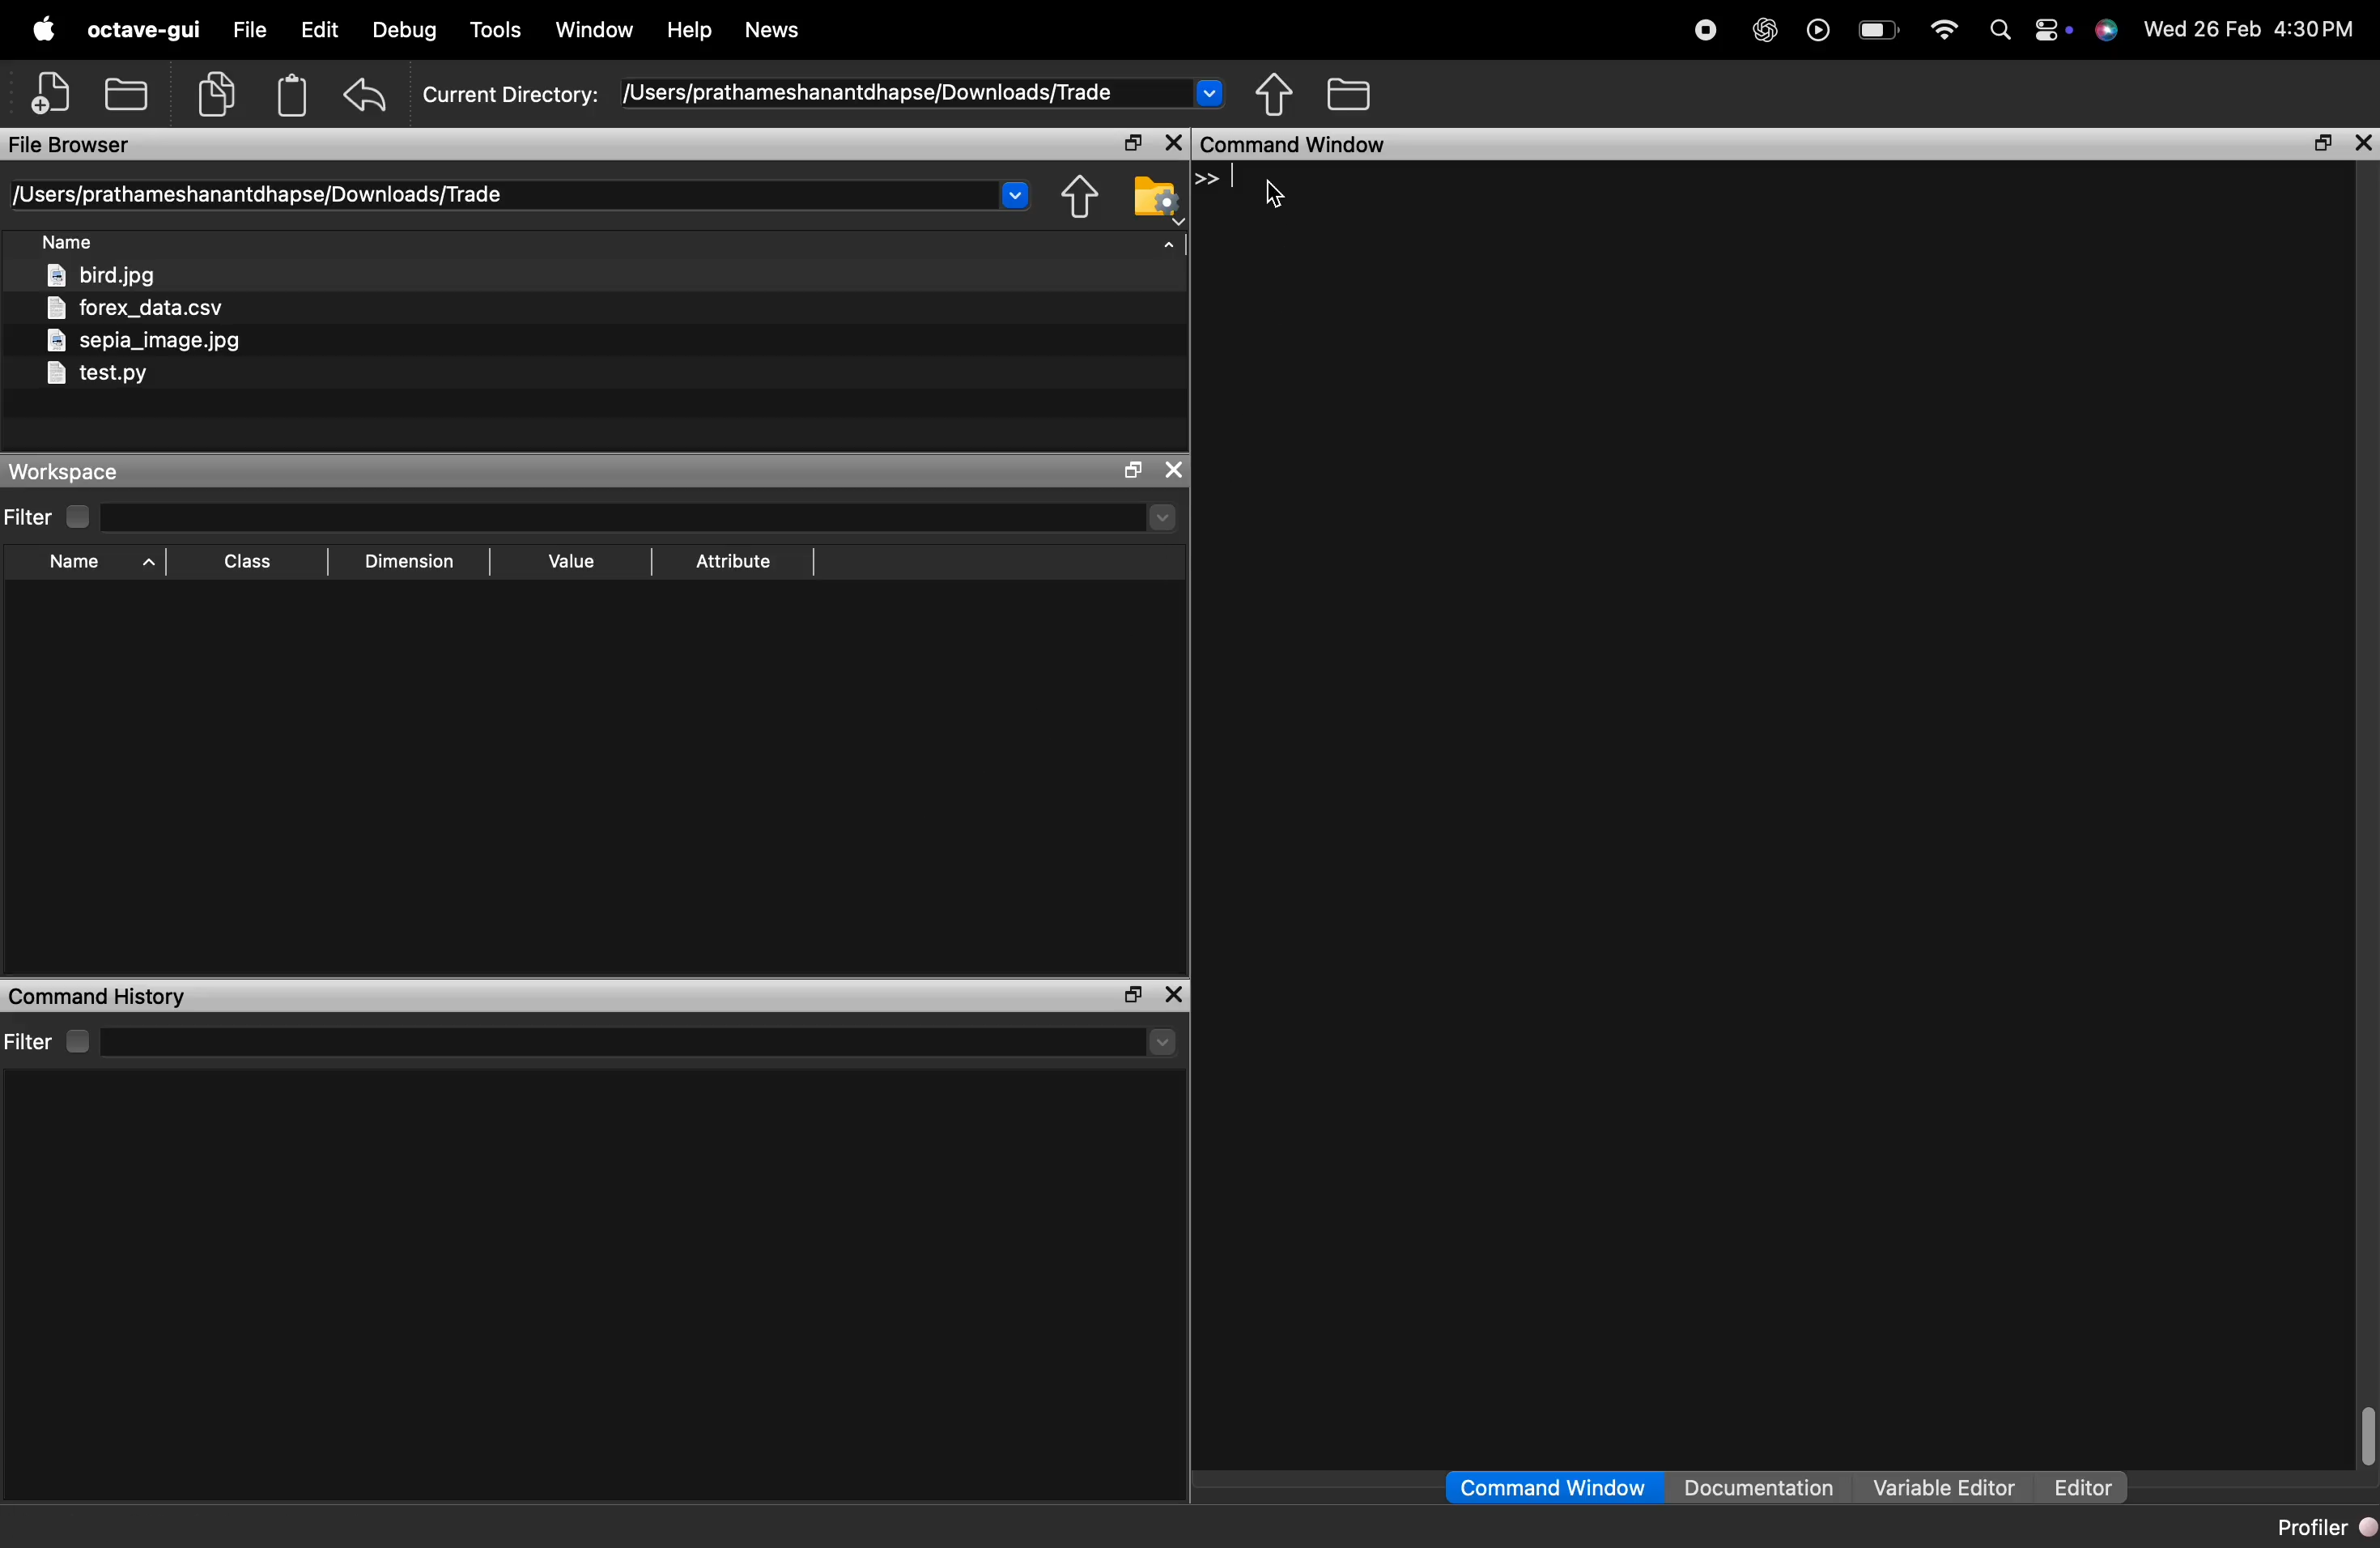  What do you see at coordinates (96, 373) in the screenshot?
I see ` testpy` at bounding box center [96, 373].